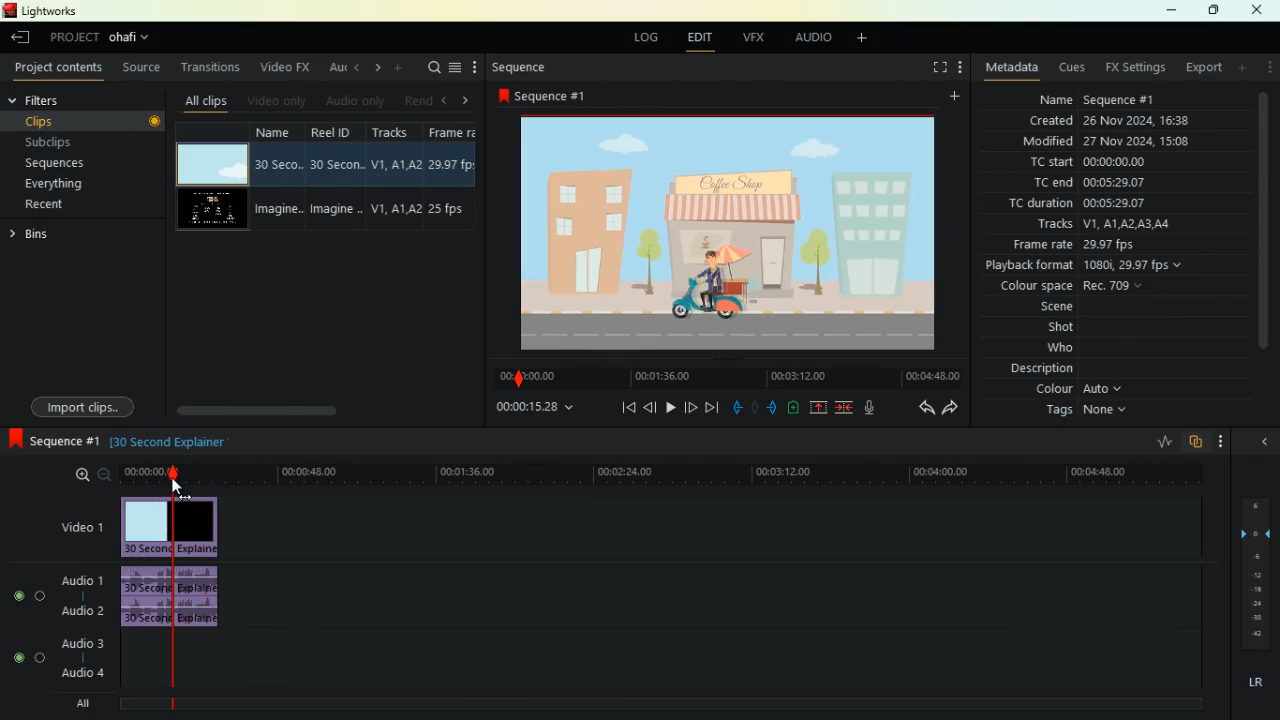 This screenshot has height=720, width=1280. What do you see at coordinates (1141, 121) in the screenshot?
I see `26 Nov 2024 16:38` at bounding box center [1141, 121].